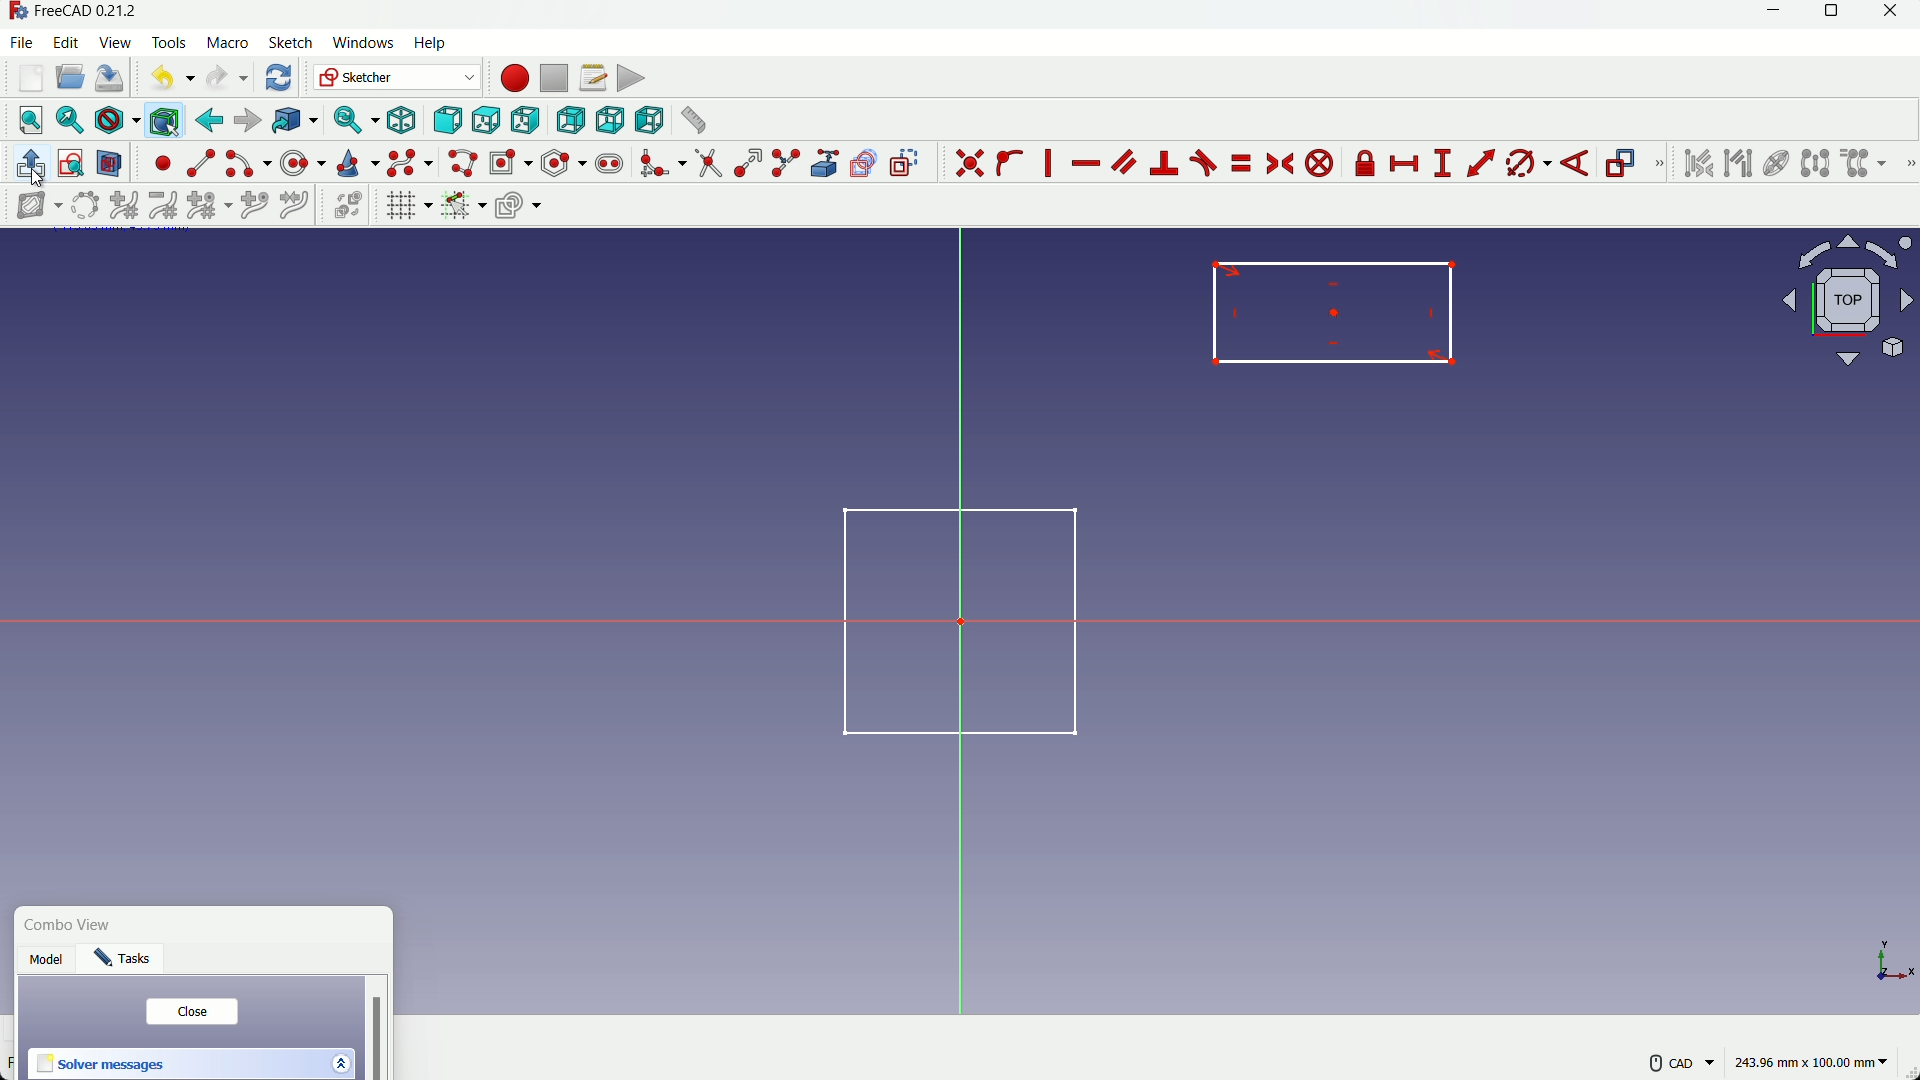 The image size is (1920, 1080). Describe the element at coordinates (254, 203) in the screenshot. I see `insert knot` at that location.